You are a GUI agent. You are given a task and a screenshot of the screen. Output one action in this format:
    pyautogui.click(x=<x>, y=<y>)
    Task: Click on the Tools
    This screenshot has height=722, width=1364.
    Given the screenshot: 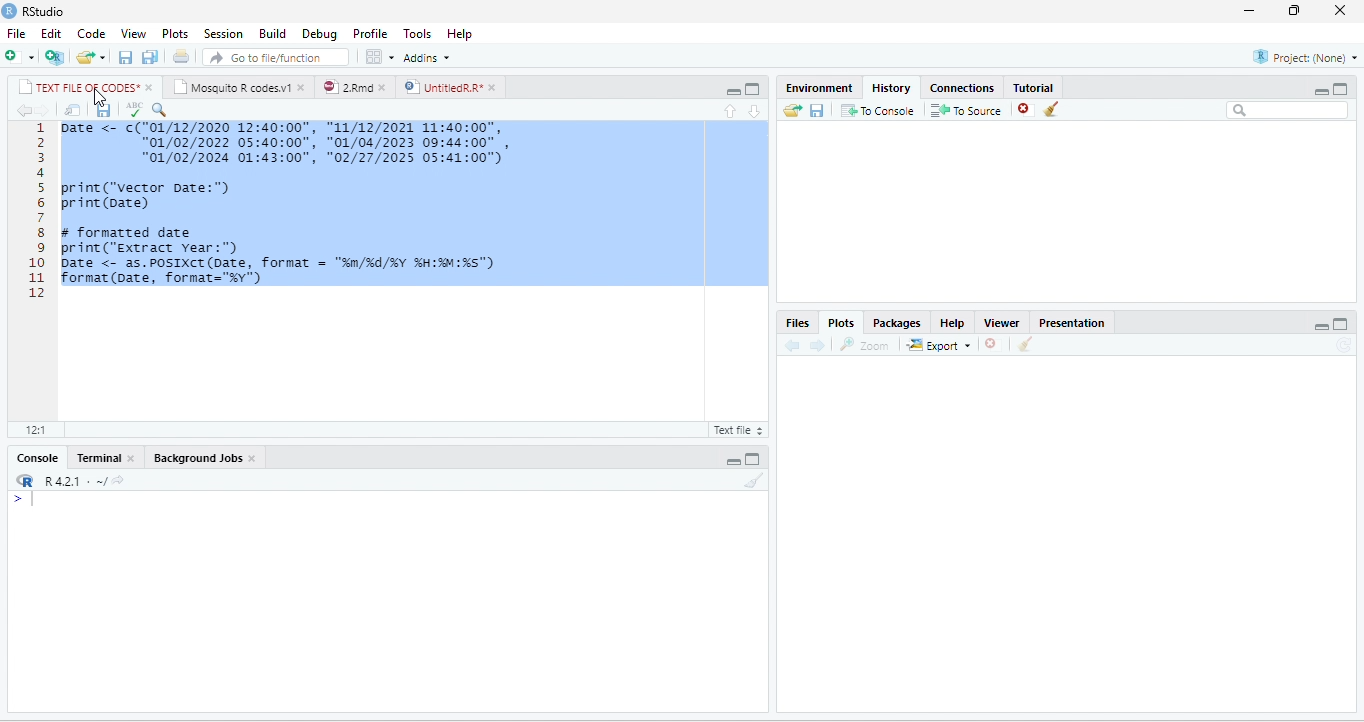 What is the action you would take?
    pyautogui.click(x=419, y=34)
    